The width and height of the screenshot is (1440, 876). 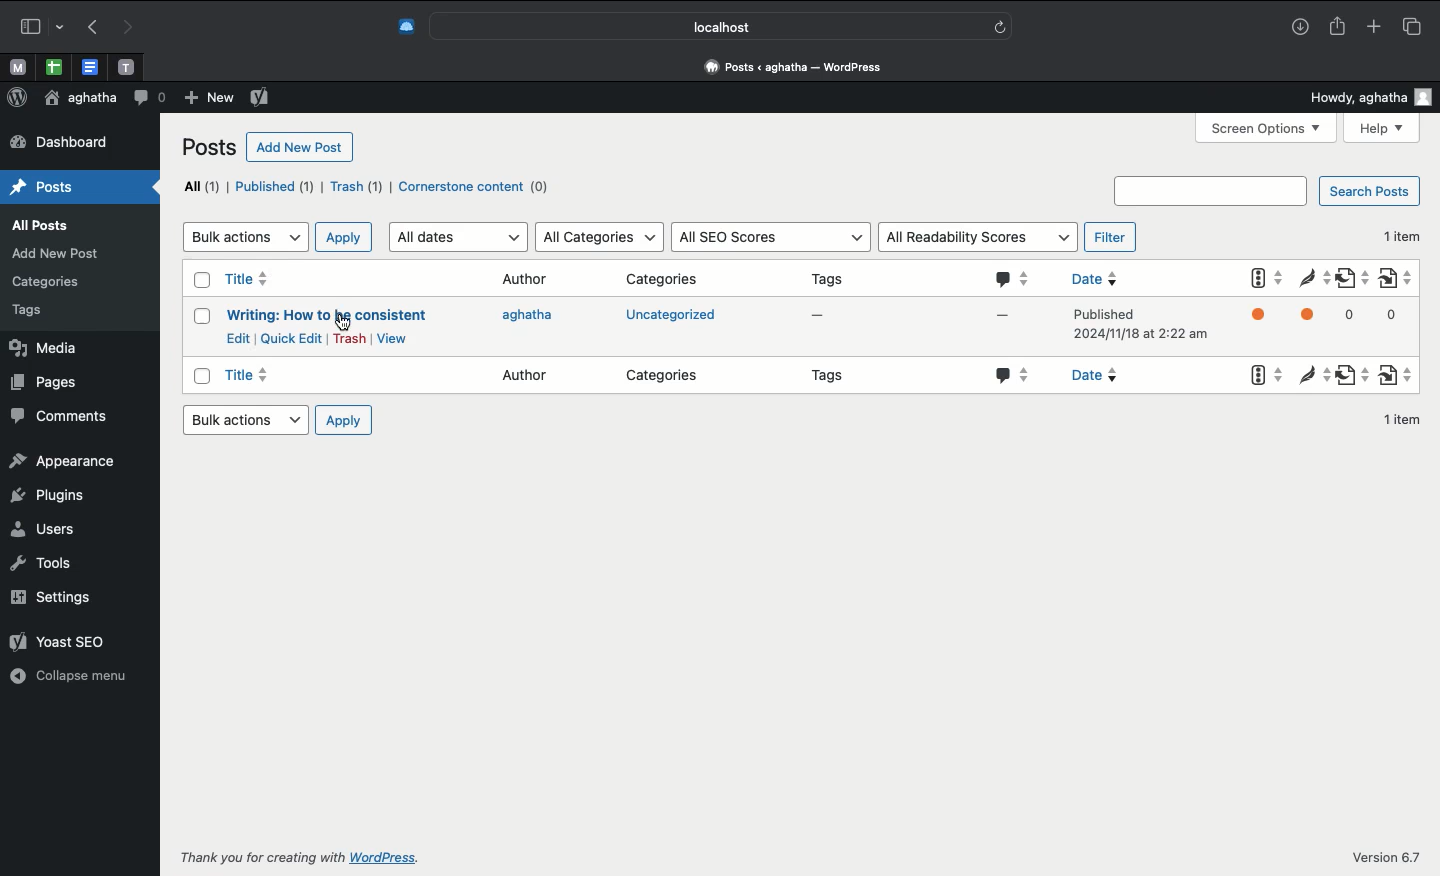 What do you see at coordinates (48, 281) in the screenshot?
I see `categories` at bounding box center [48, 281].